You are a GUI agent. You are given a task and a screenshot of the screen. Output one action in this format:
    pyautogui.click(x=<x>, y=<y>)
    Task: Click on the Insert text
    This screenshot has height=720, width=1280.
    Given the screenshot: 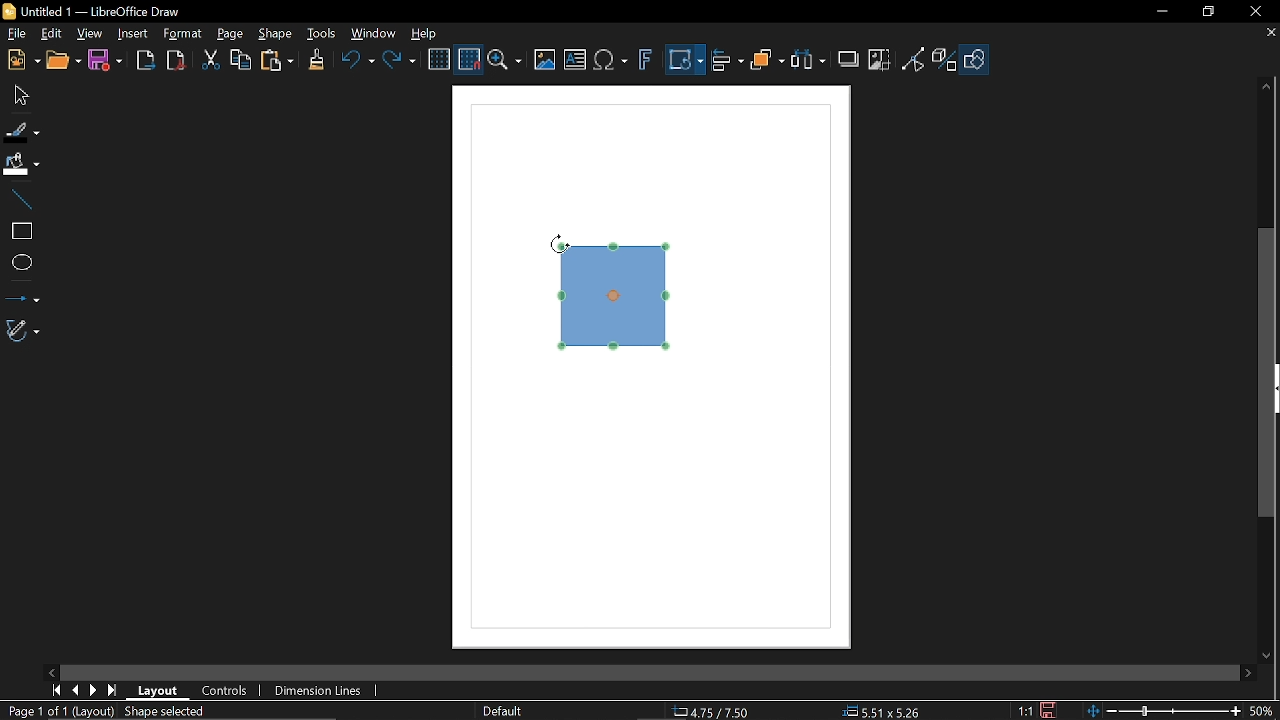 What is the action you would take?
    pyautogui.click(x=574, y=61)
    